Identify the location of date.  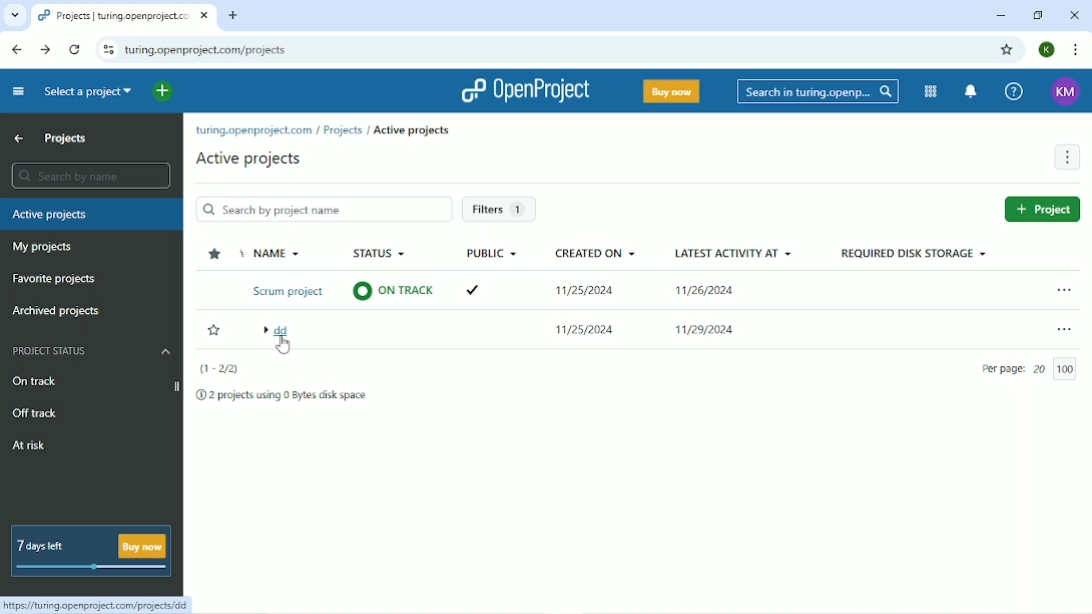
(705, 331).